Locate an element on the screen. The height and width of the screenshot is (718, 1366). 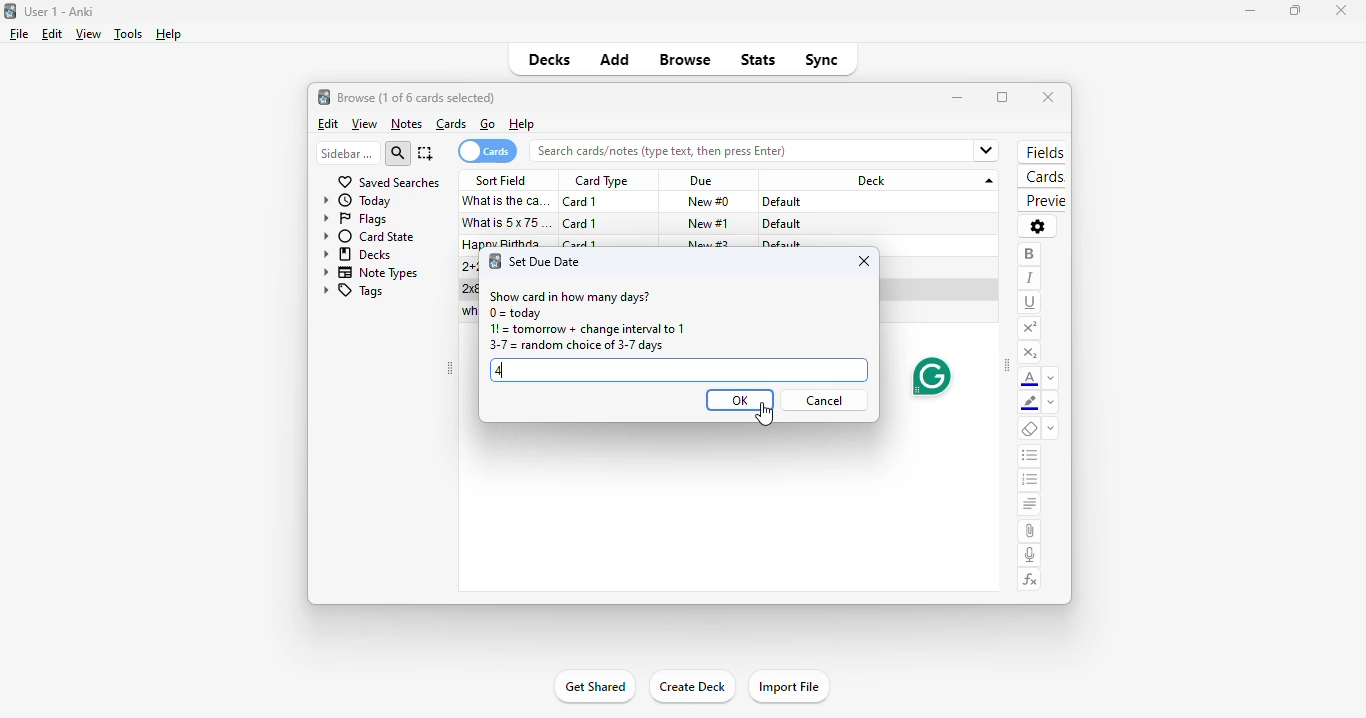
cards is located at coordinates (1042, 178).